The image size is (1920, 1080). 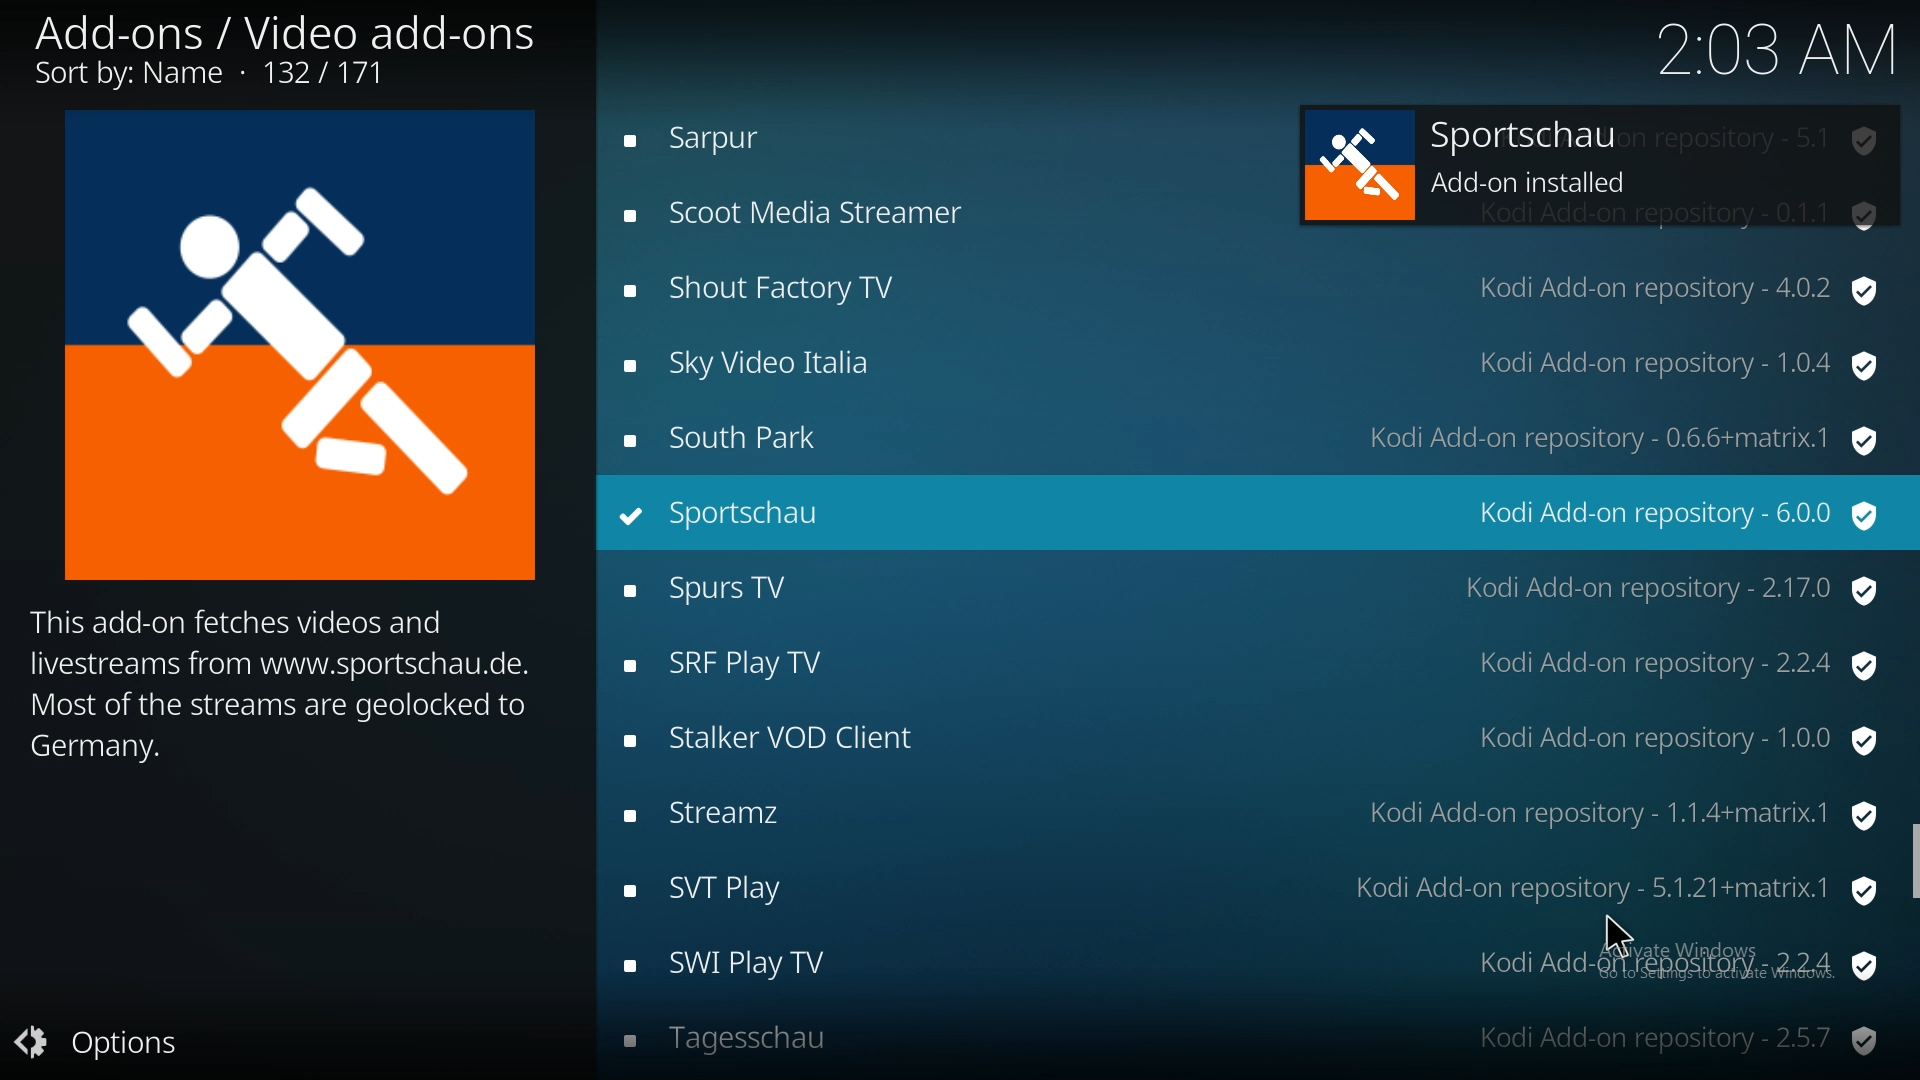 What do you see at coordinates (1251, 290) in the screenshot?
I see `shout factory tv` at bounding box center [1251, 290].